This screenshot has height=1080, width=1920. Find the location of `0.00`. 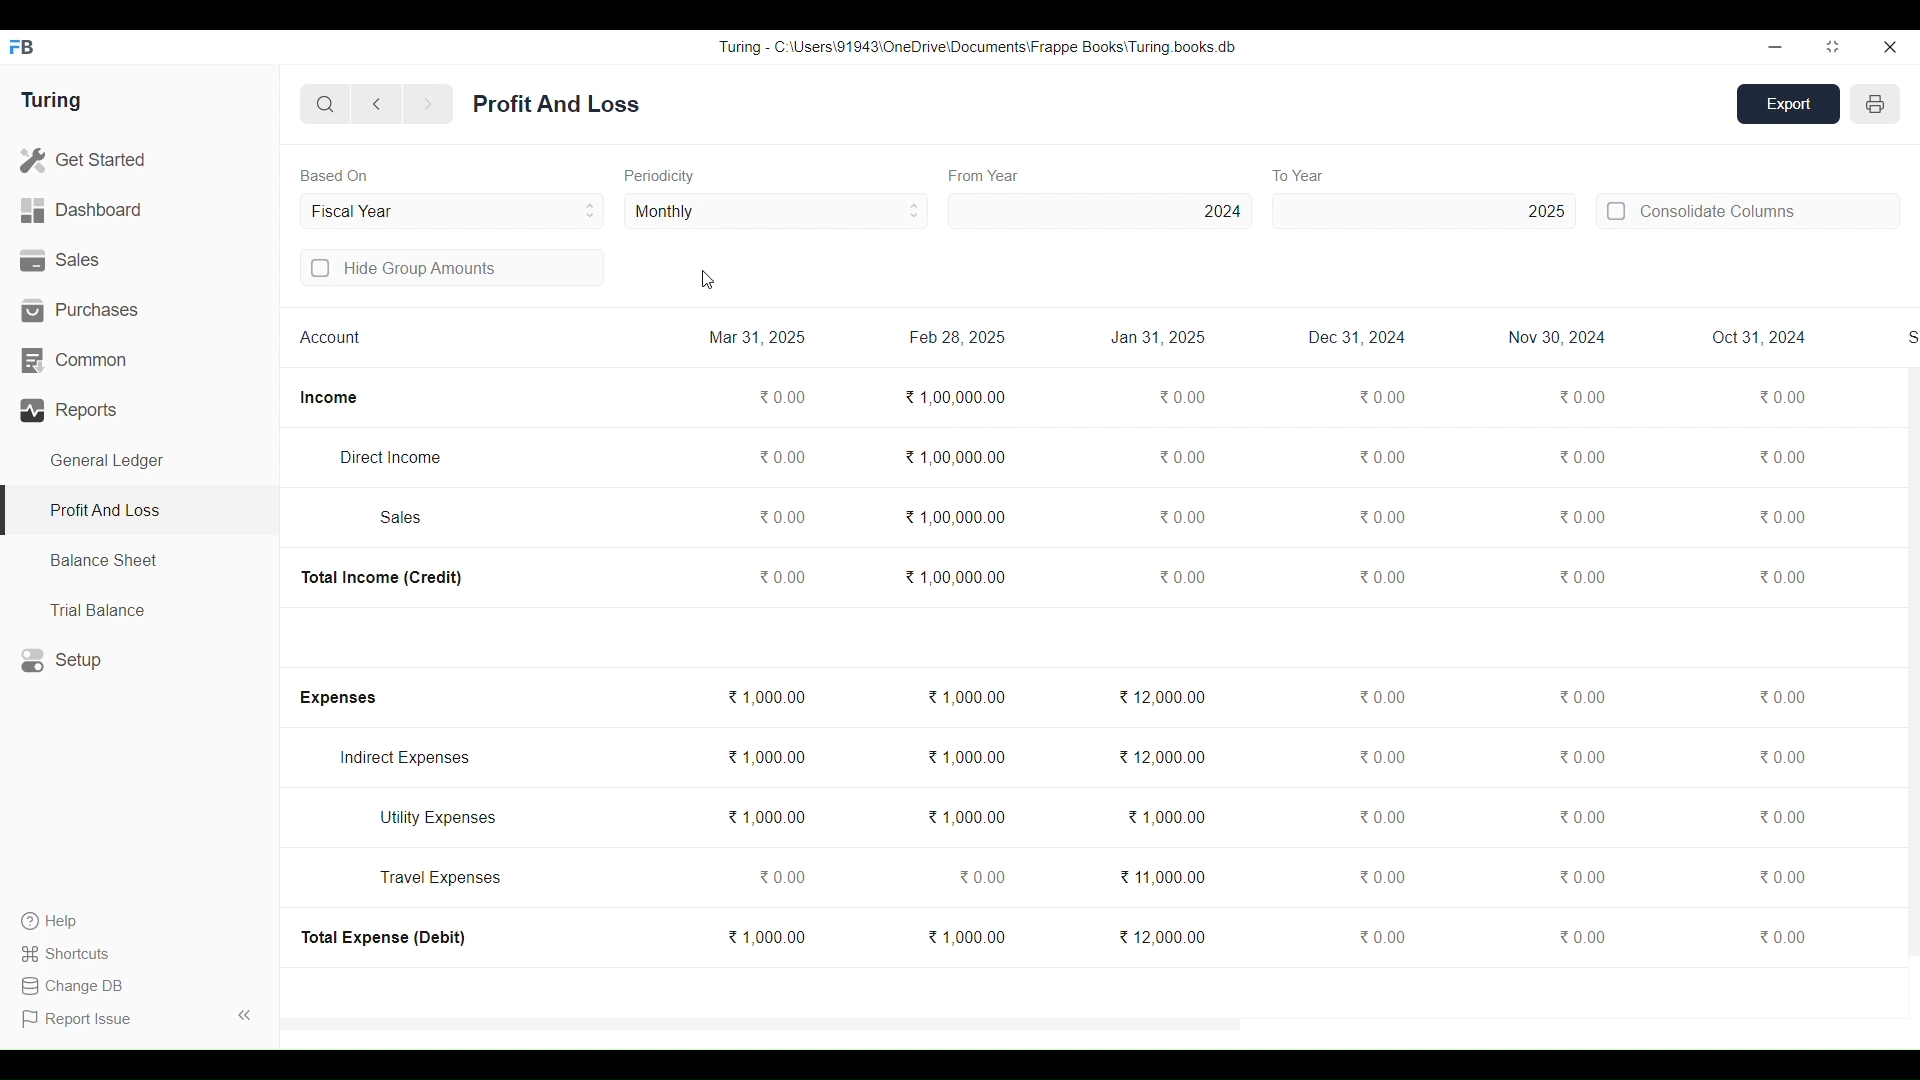

0.00 is located at coordinates (782, 396).